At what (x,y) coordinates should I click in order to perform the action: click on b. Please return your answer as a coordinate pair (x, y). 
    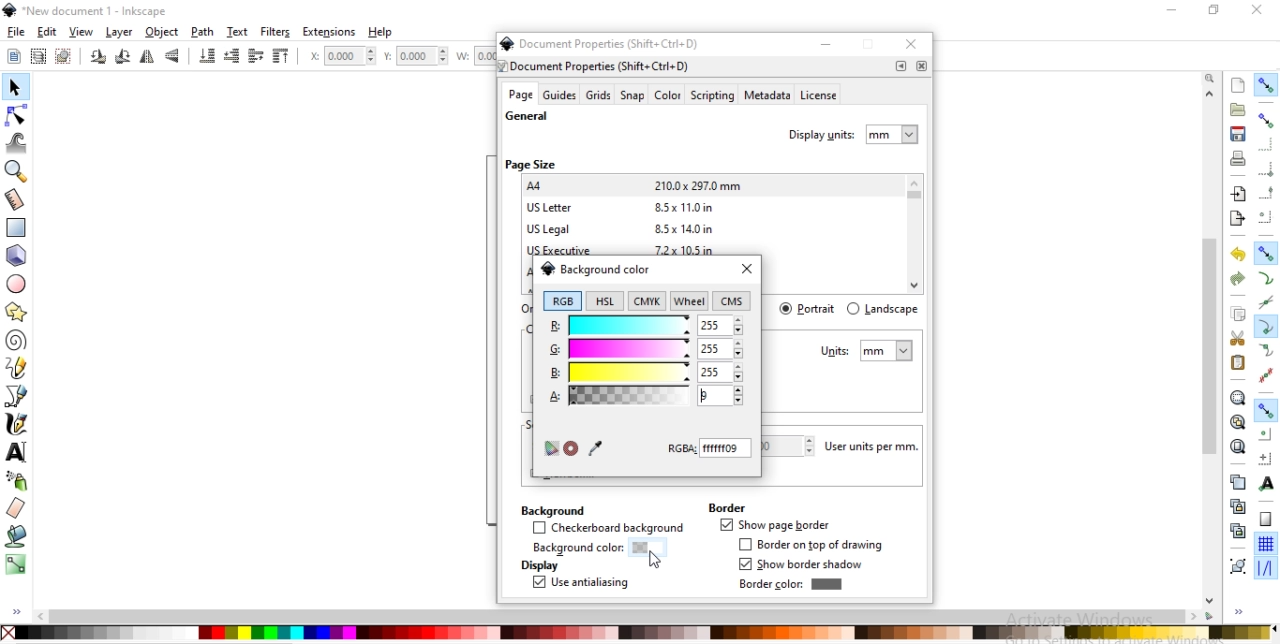
    Looking at the image, I should click on (645, 372).